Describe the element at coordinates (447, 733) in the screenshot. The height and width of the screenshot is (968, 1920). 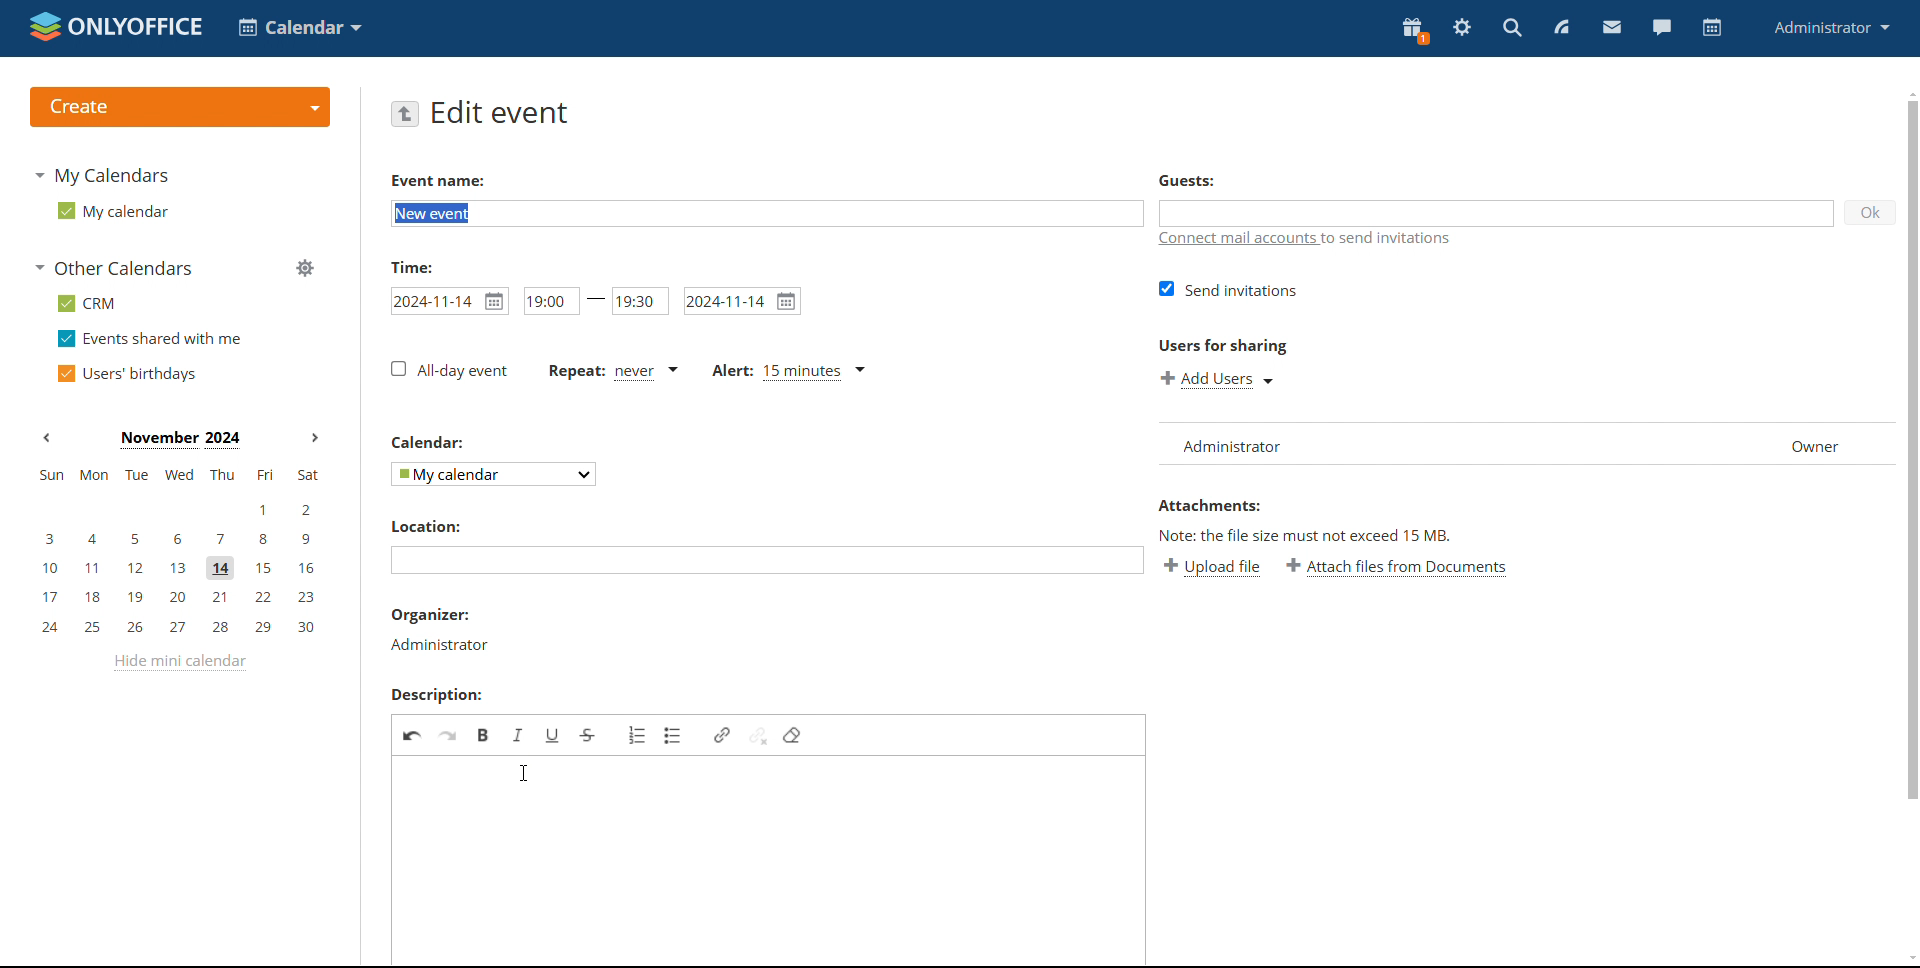
I see `redo` at that location.